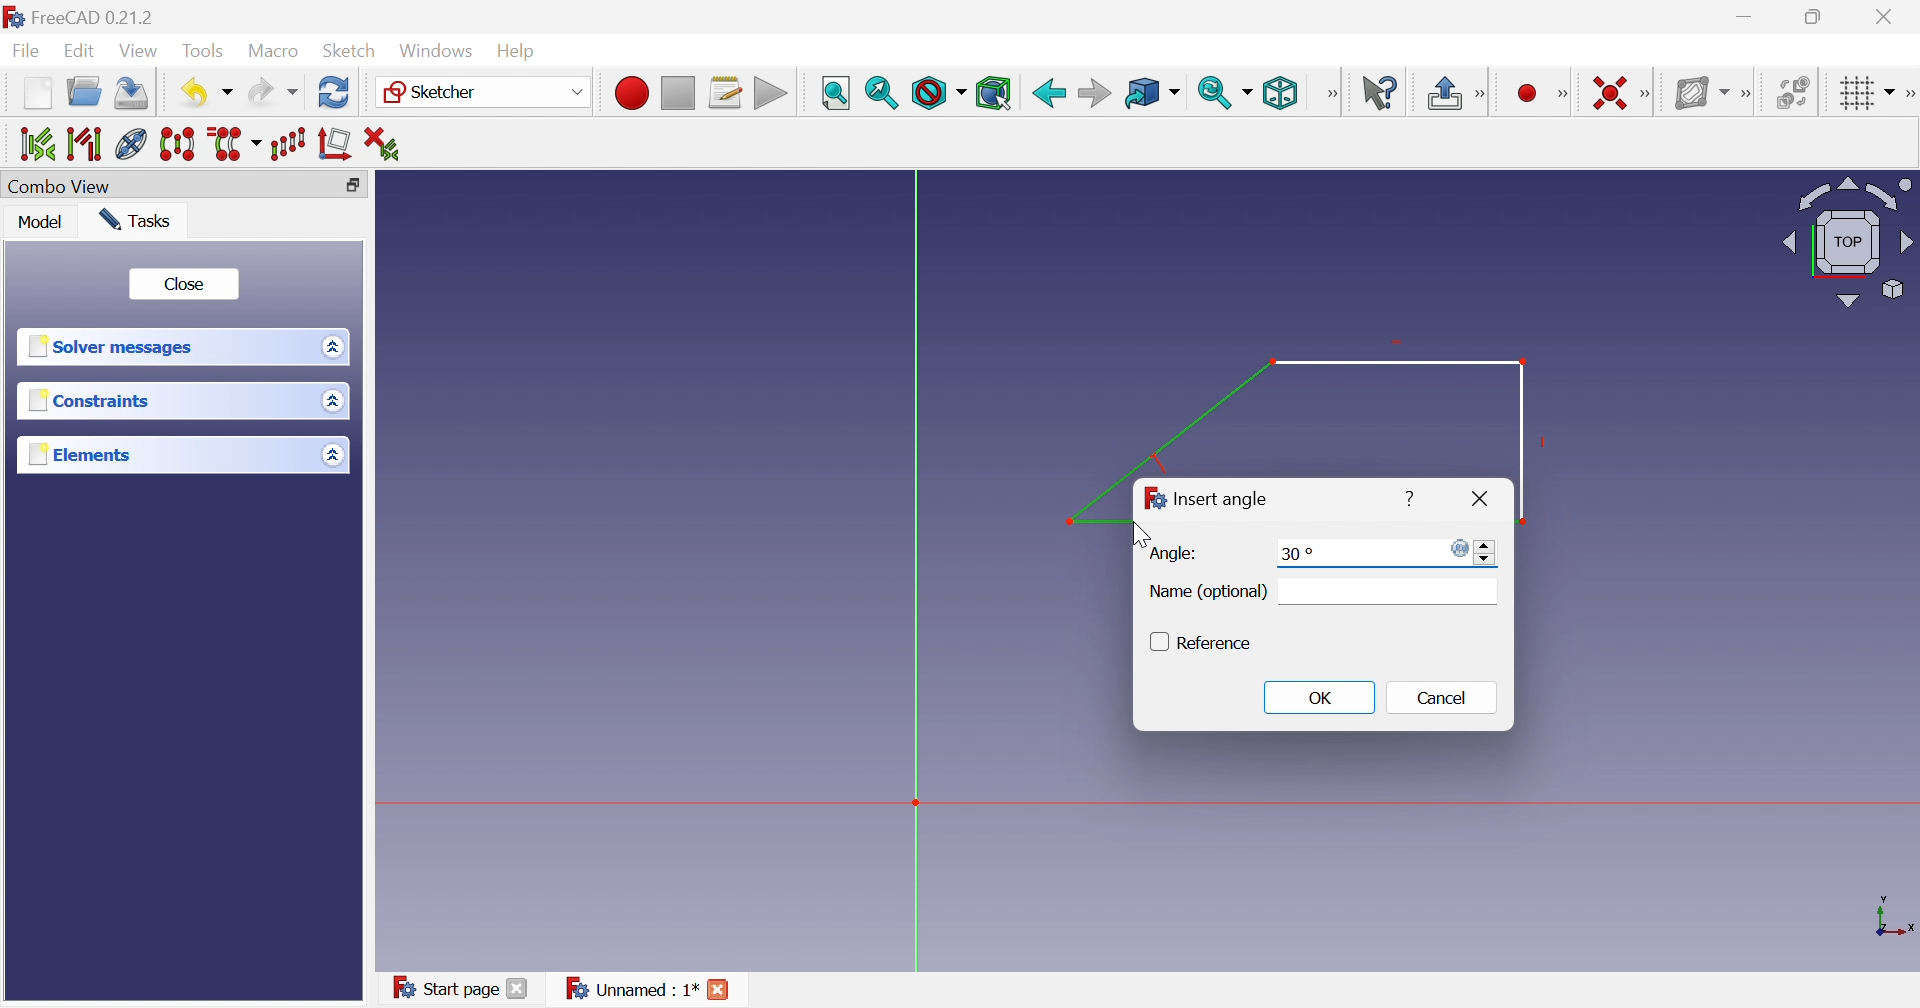  Describe the element at coordinates (26, 53) in the screenshot. I see `File` at that location.